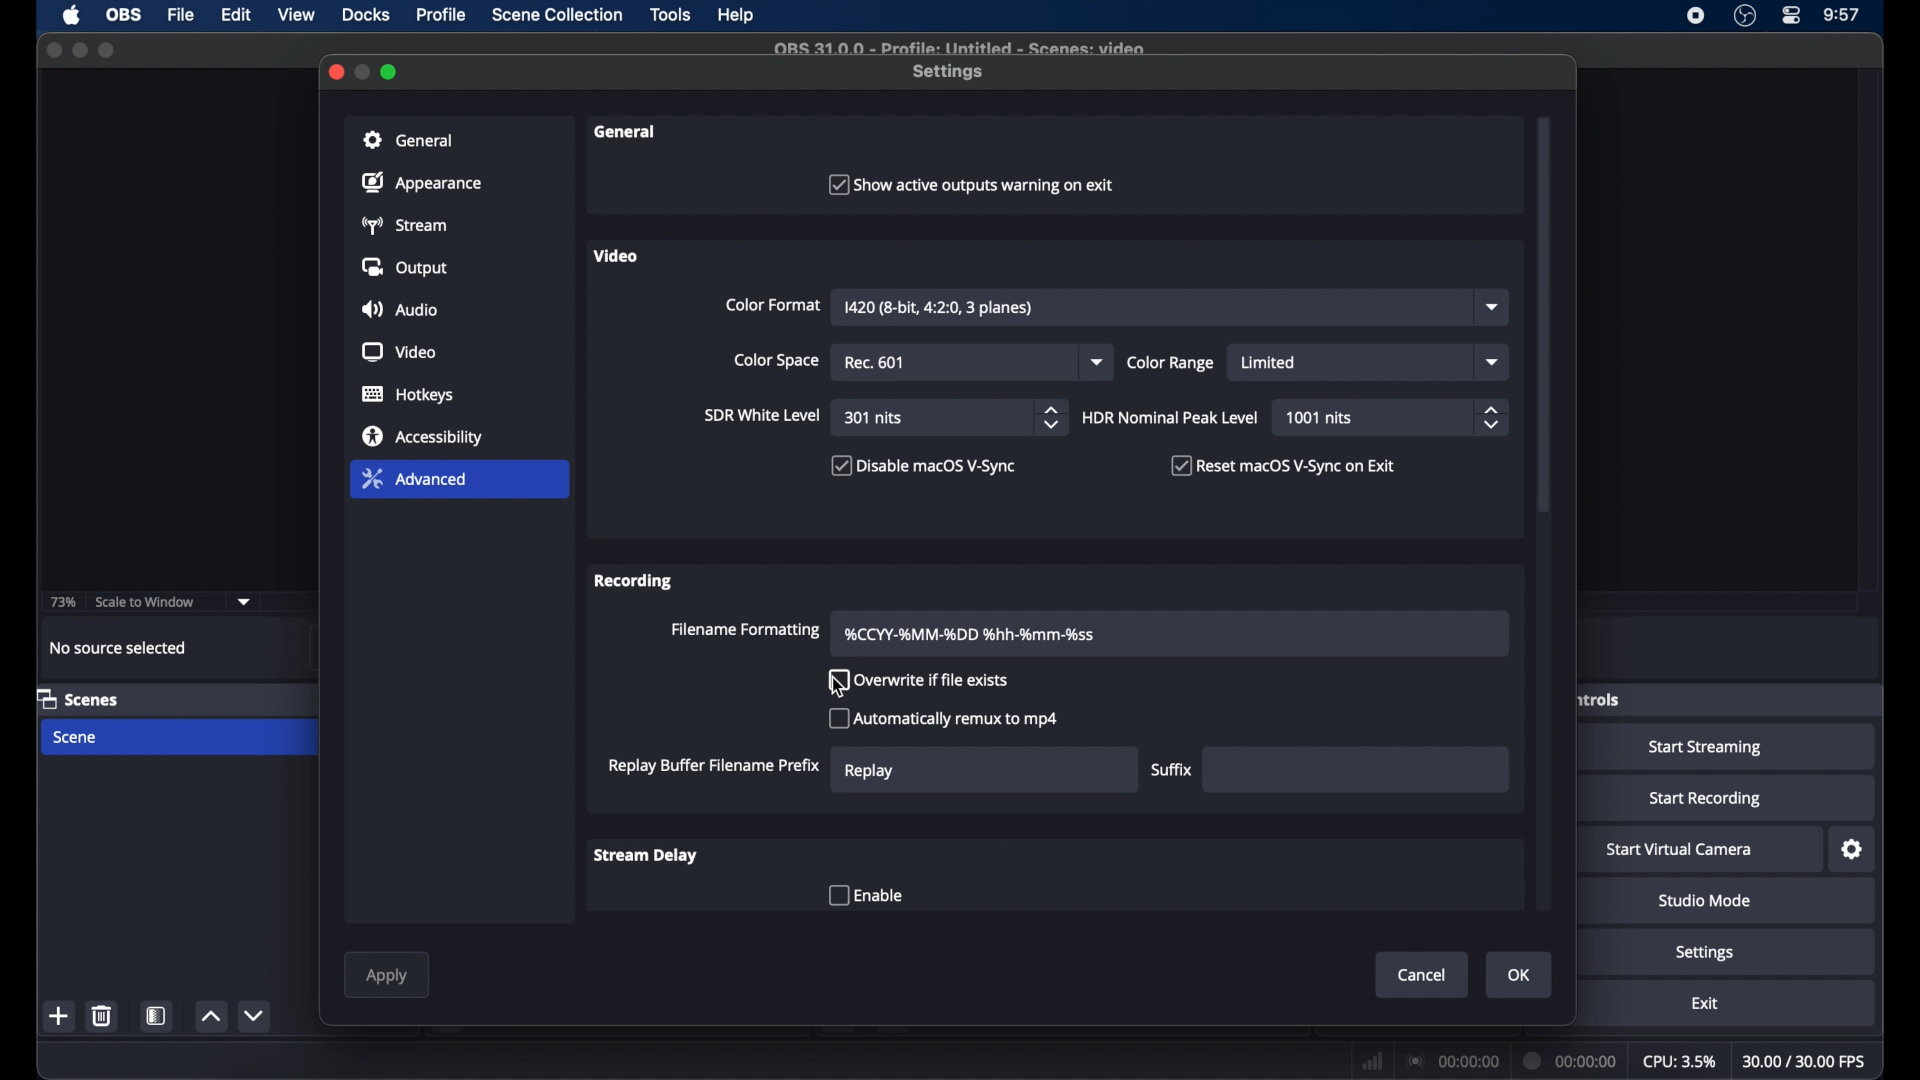 The height and width of the screenshot is (1080, 1920). I want to click on scene collection, so click(559, 15).